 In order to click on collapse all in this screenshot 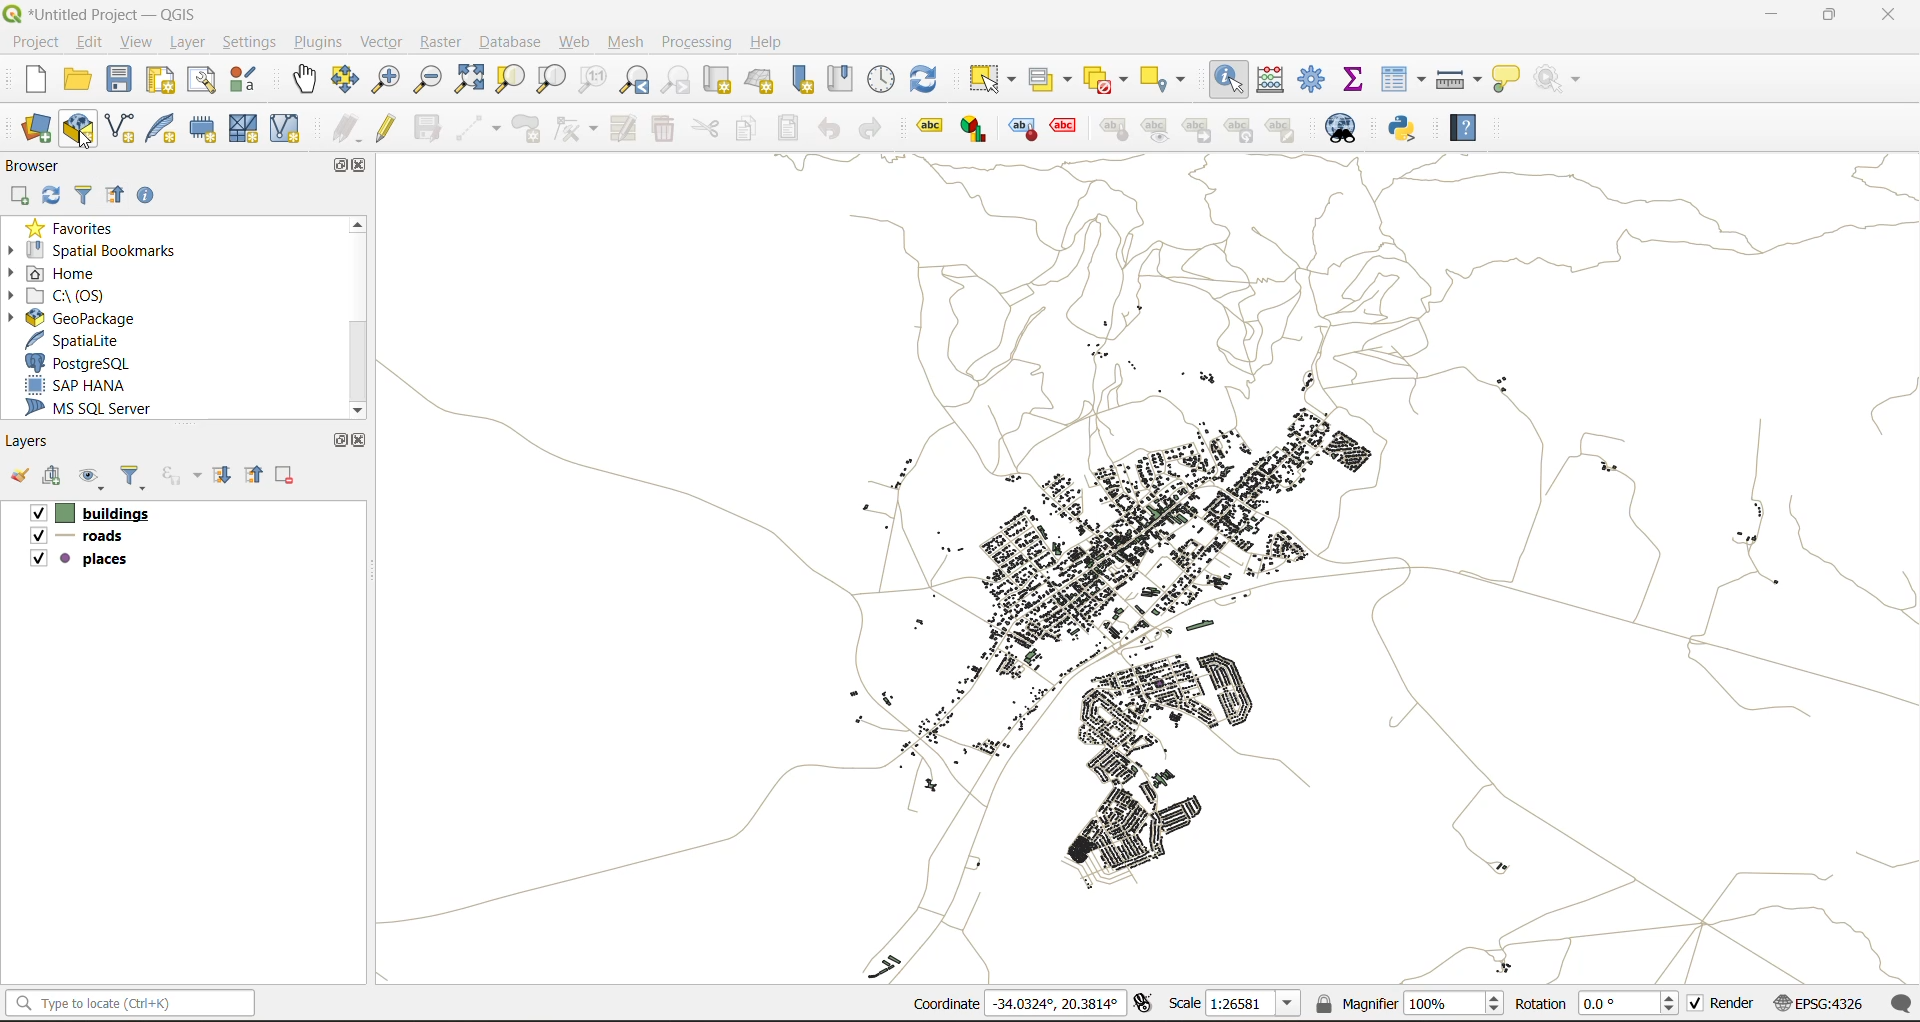, I will do `click(120, 196)`.